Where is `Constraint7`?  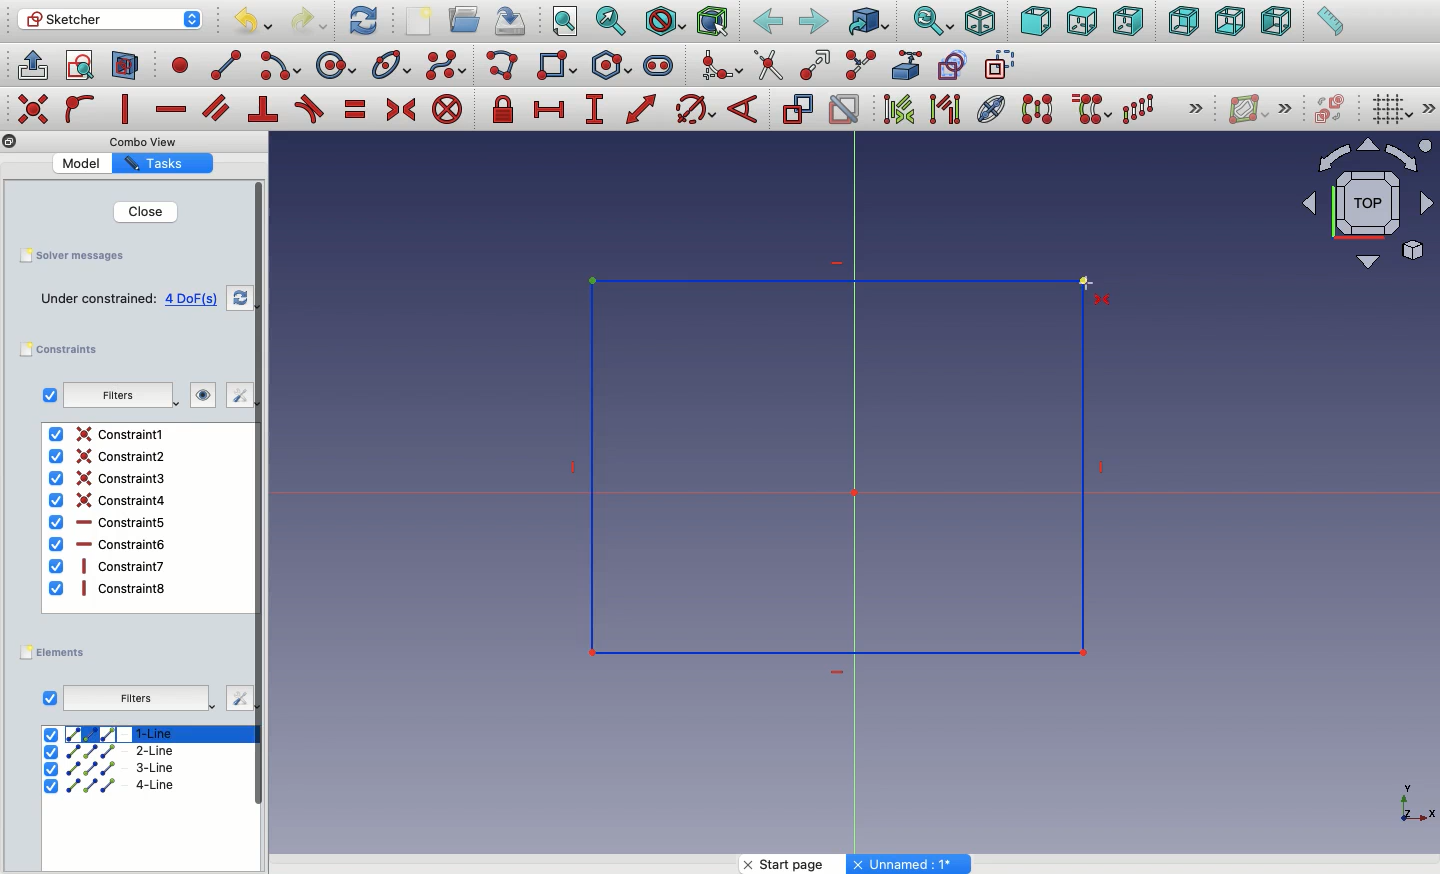
Constraint7 is located at coordinates (108, 565).